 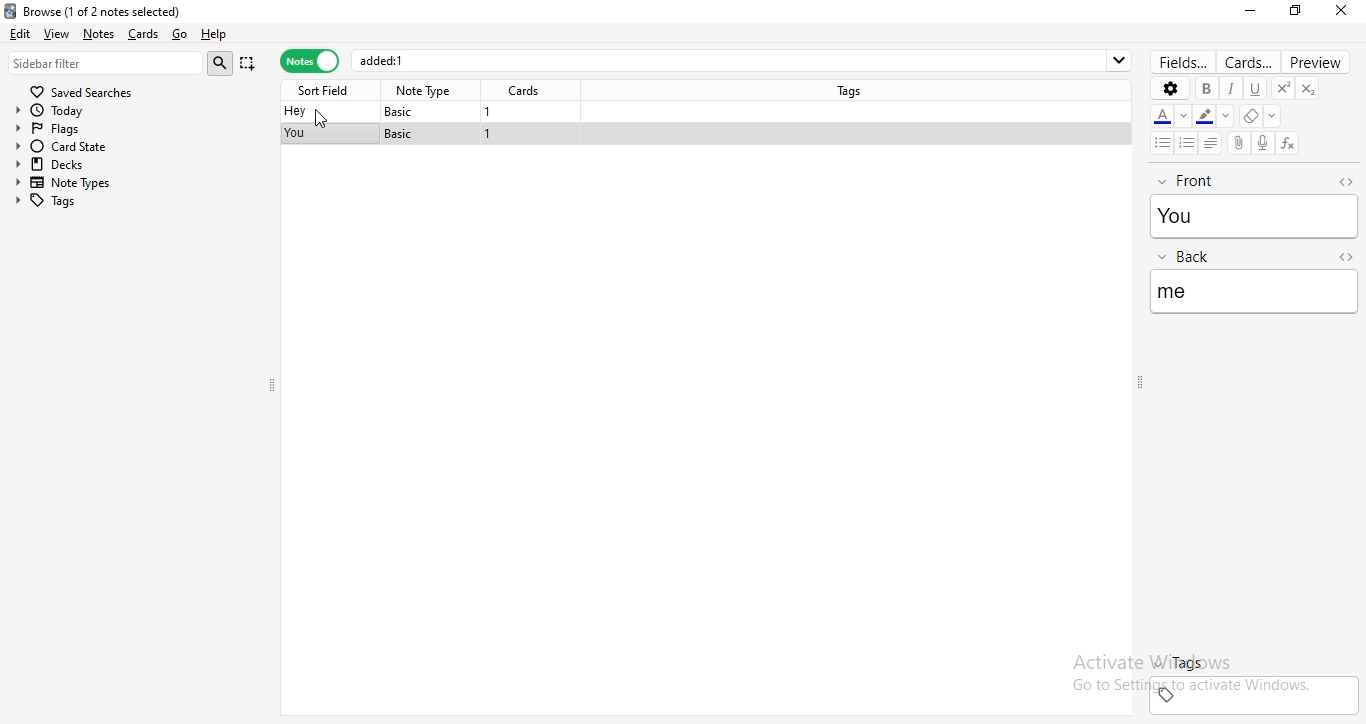 I want to click on view, so click(x=58, y=33).